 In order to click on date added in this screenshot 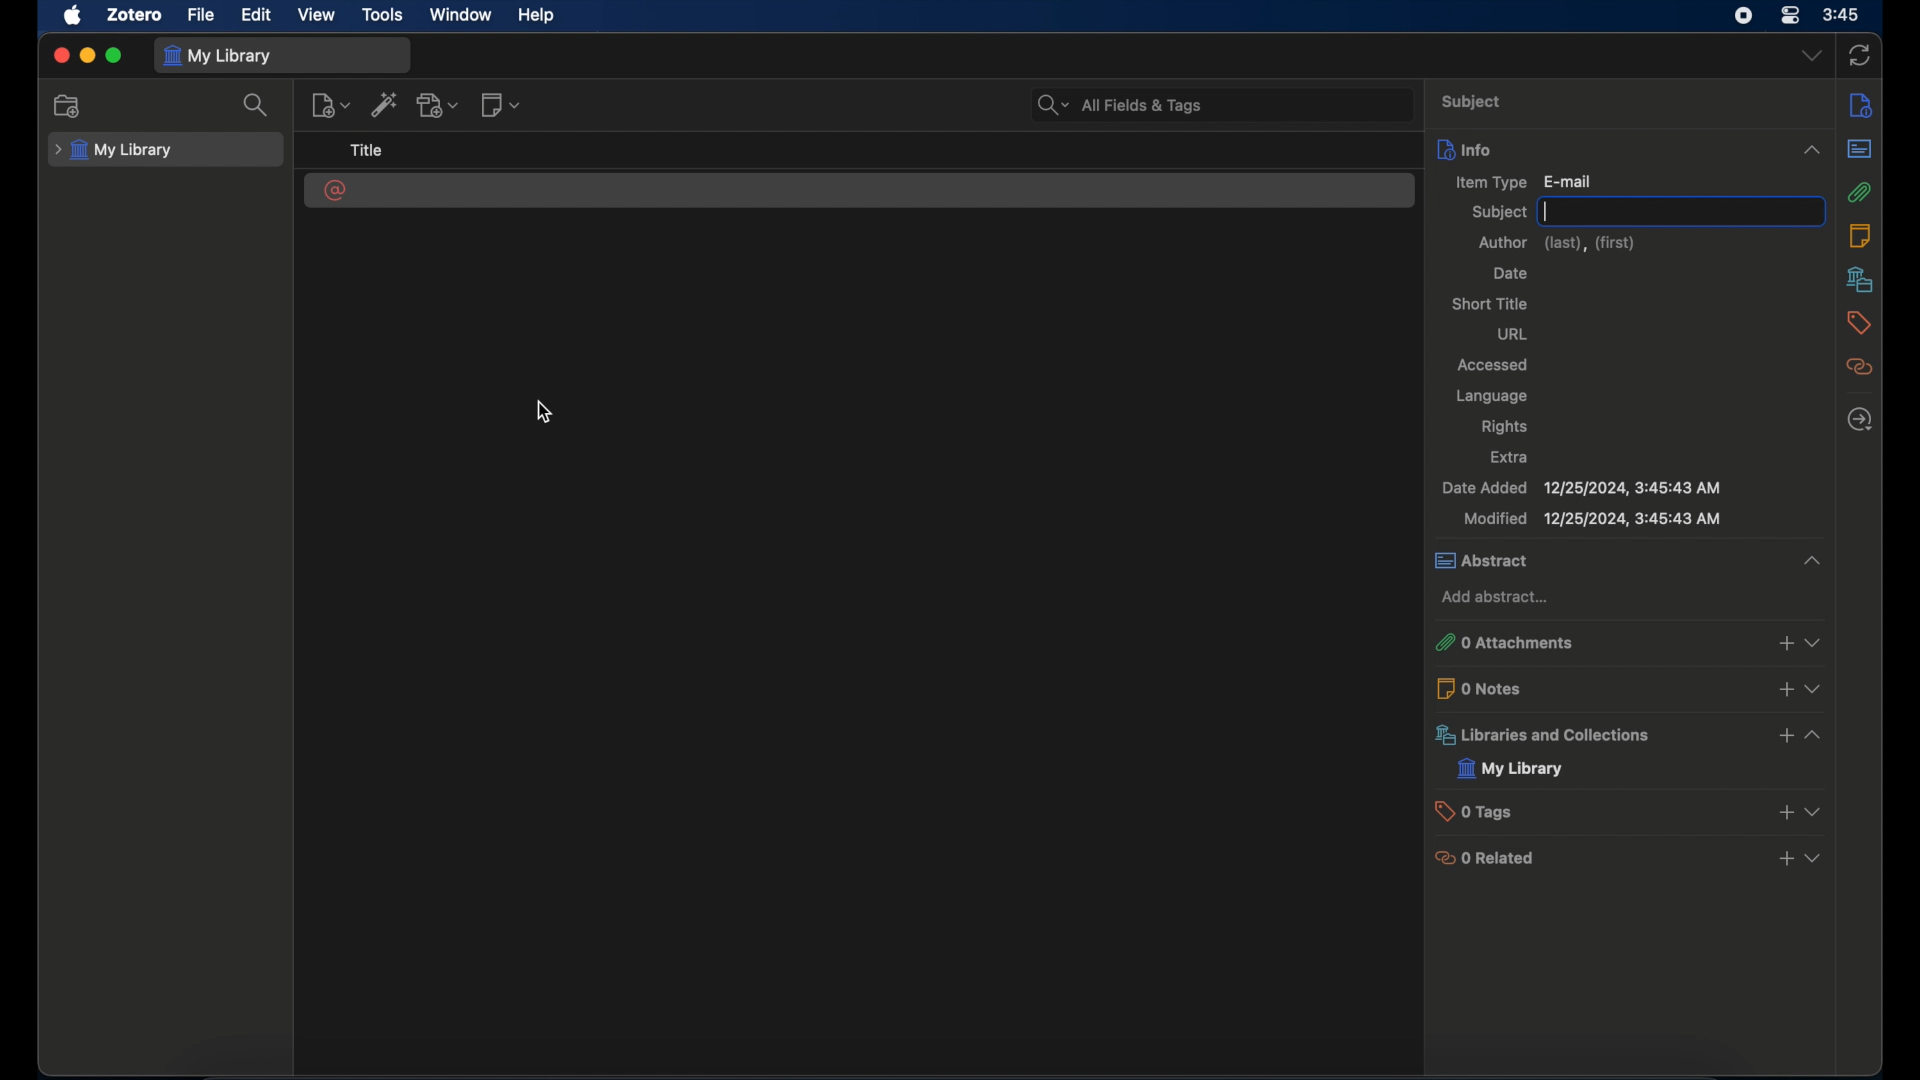, I will do `click(1582, 488)`.